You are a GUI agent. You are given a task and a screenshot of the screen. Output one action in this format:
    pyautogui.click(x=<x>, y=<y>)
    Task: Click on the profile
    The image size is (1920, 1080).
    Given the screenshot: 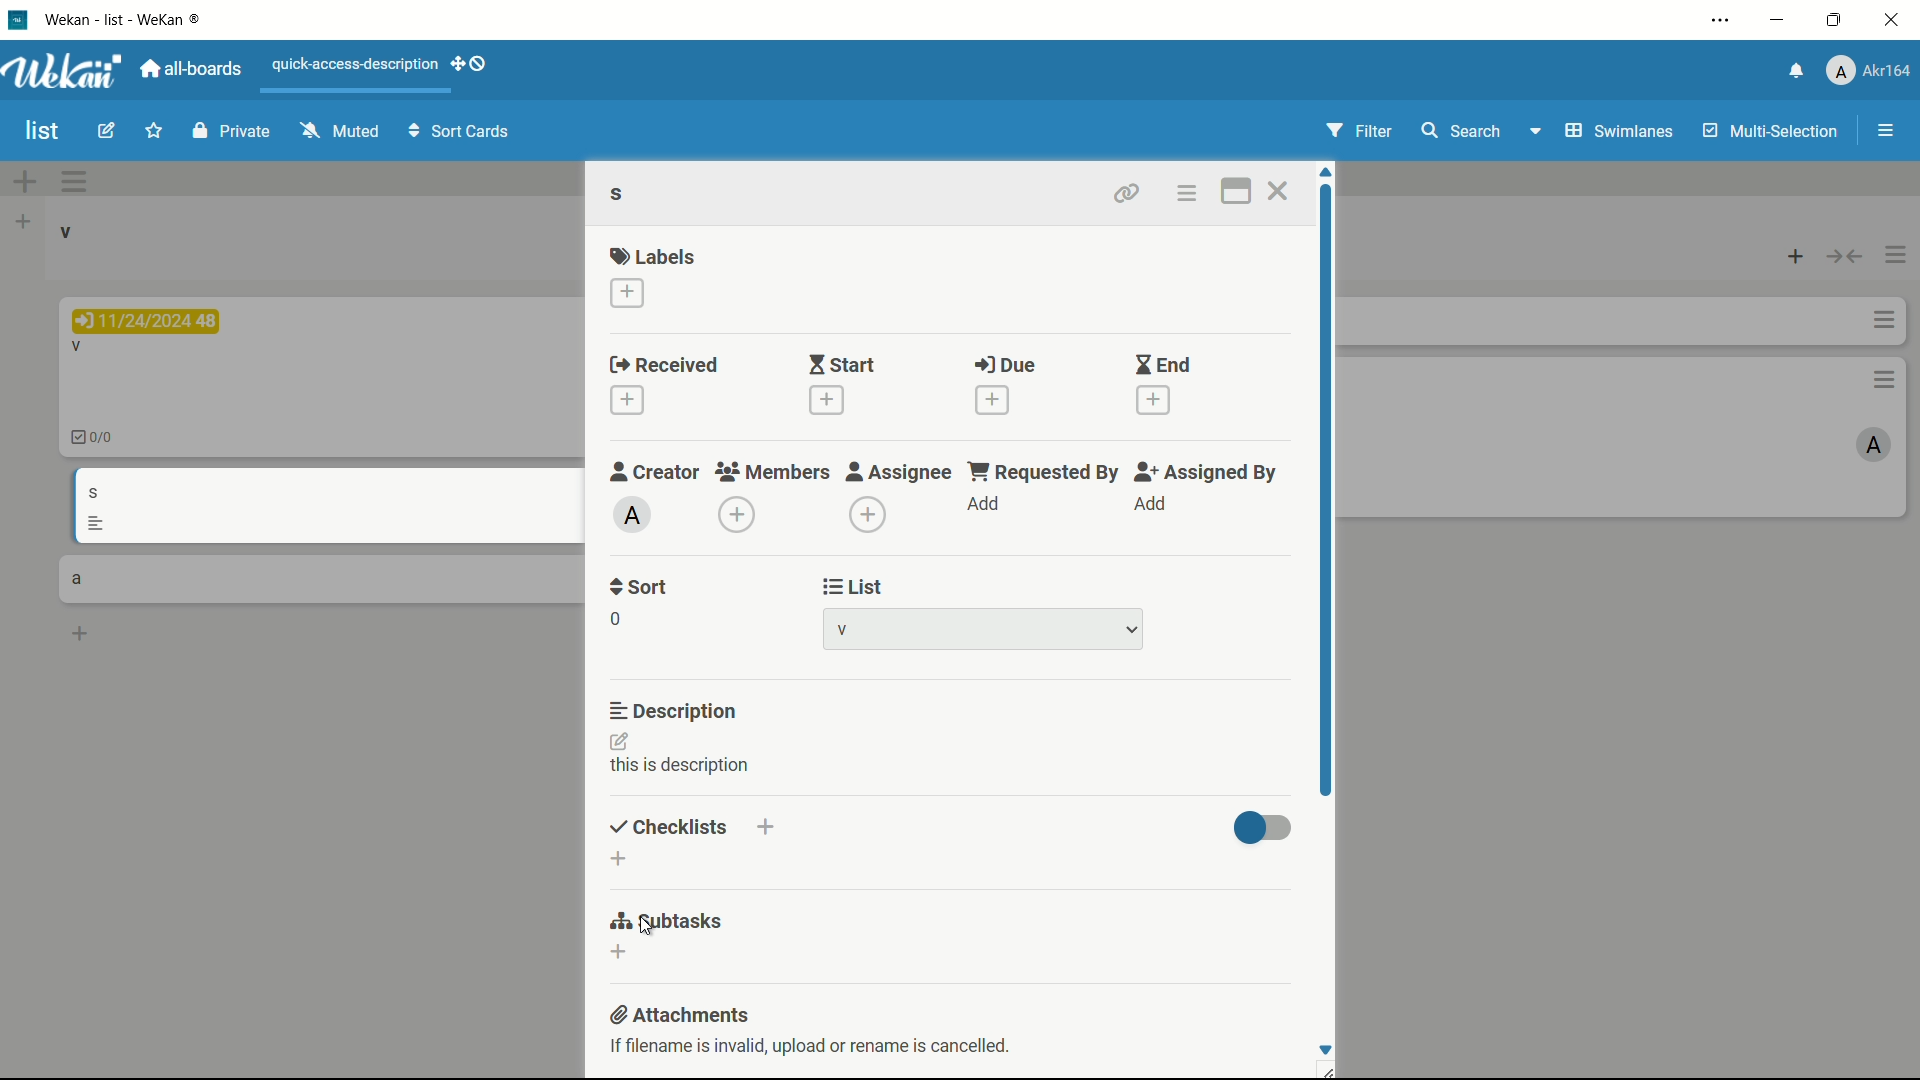 What is the action you would take?
    pyautogui.click(x=1871, y=69)
    